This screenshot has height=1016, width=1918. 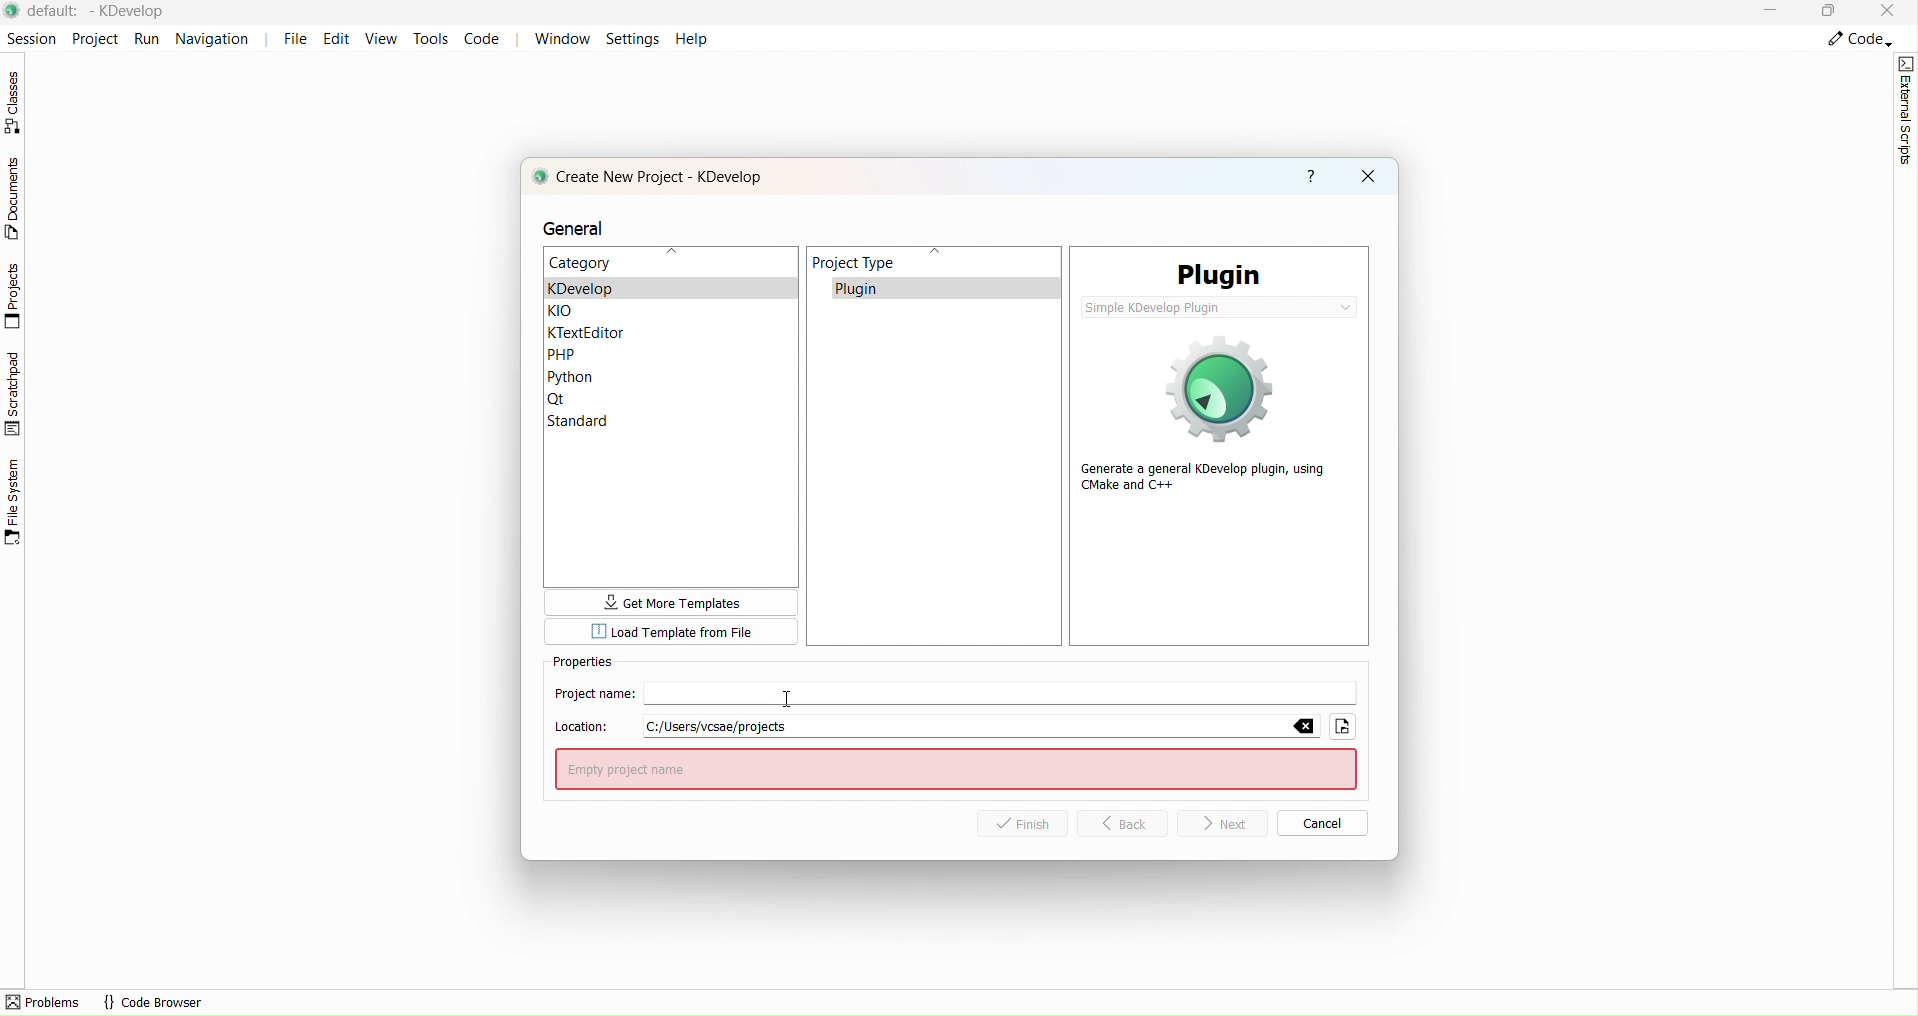 I want to click on create new project, so click(x=655, y=176).